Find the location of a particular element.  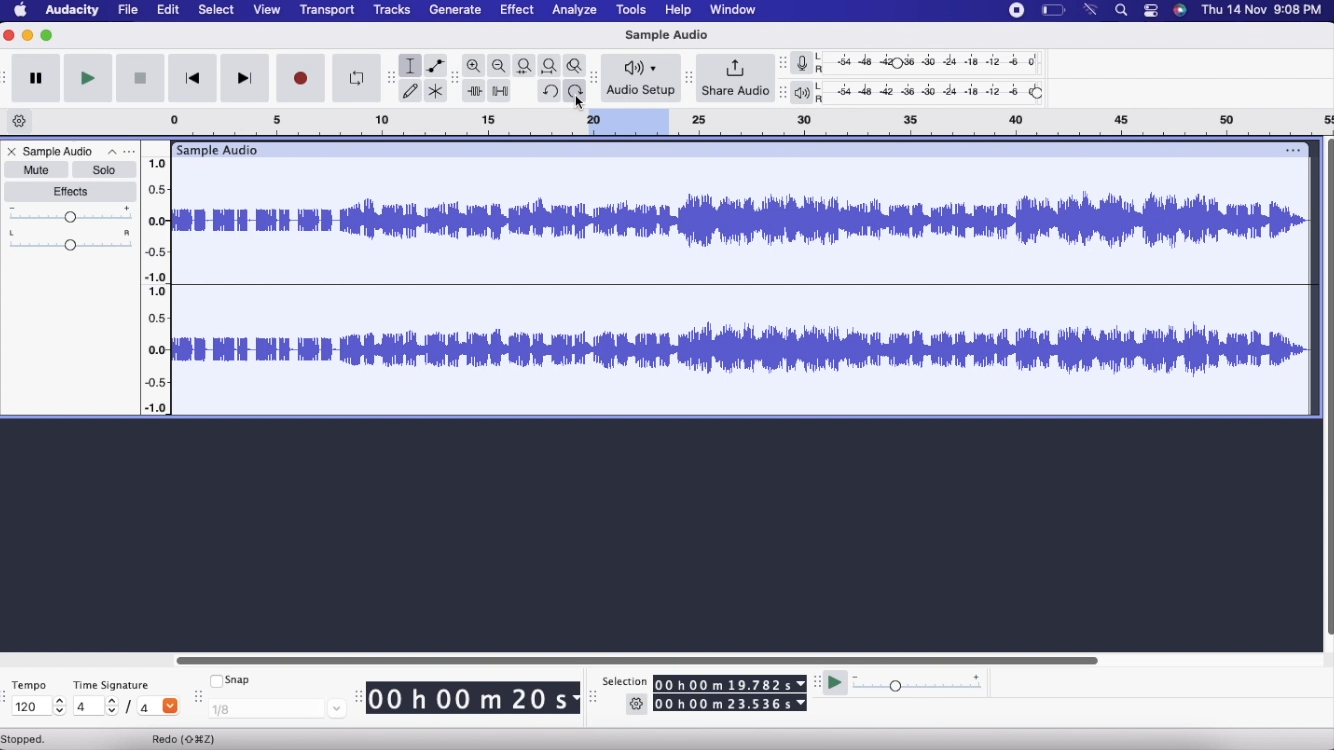

Tracks is located at coordinates (393, 9).